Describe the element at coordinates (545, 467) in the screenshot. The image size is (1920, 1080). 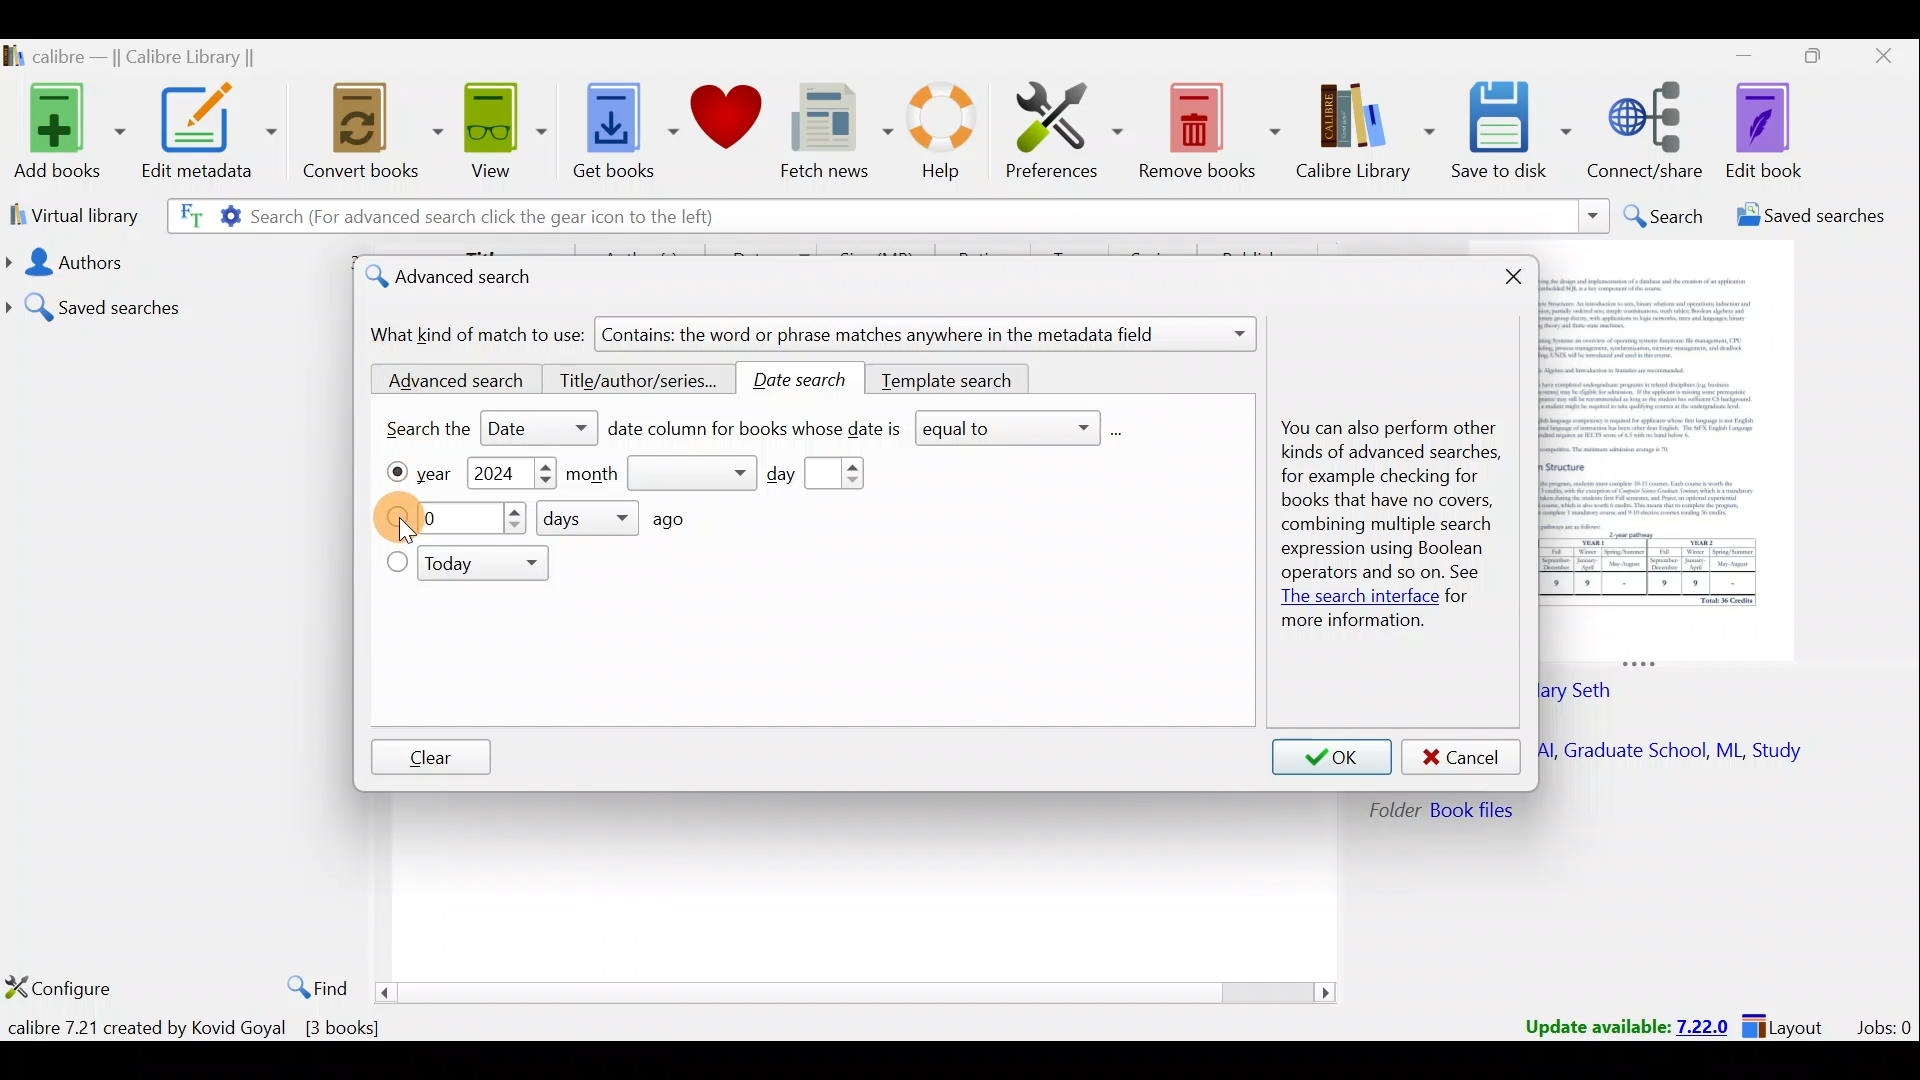
I see `Increase` at that location.